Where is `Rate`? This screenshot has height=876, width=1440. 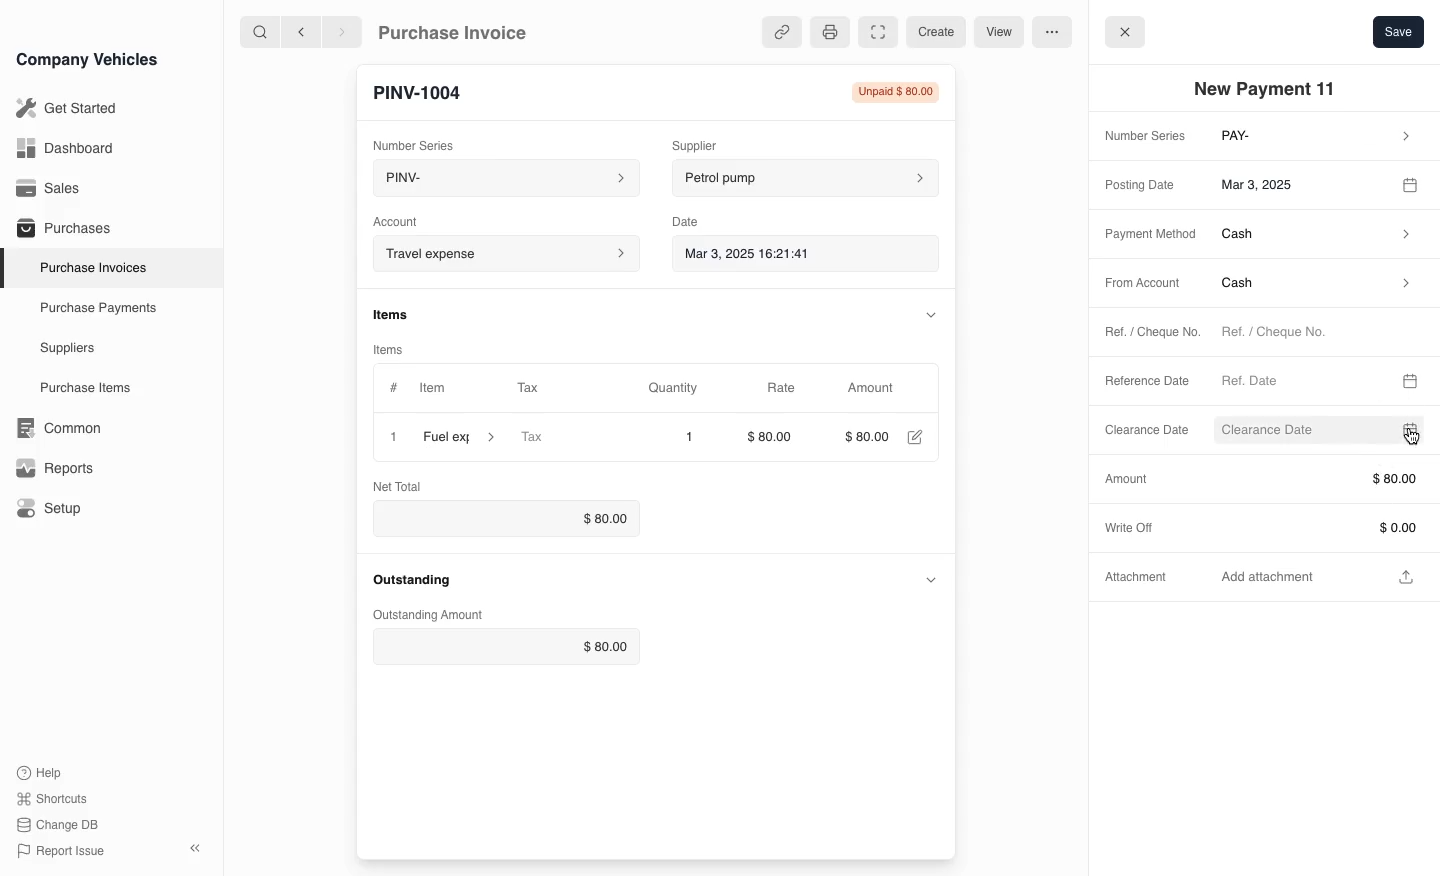 Rate is located at coordinates (779, 388).